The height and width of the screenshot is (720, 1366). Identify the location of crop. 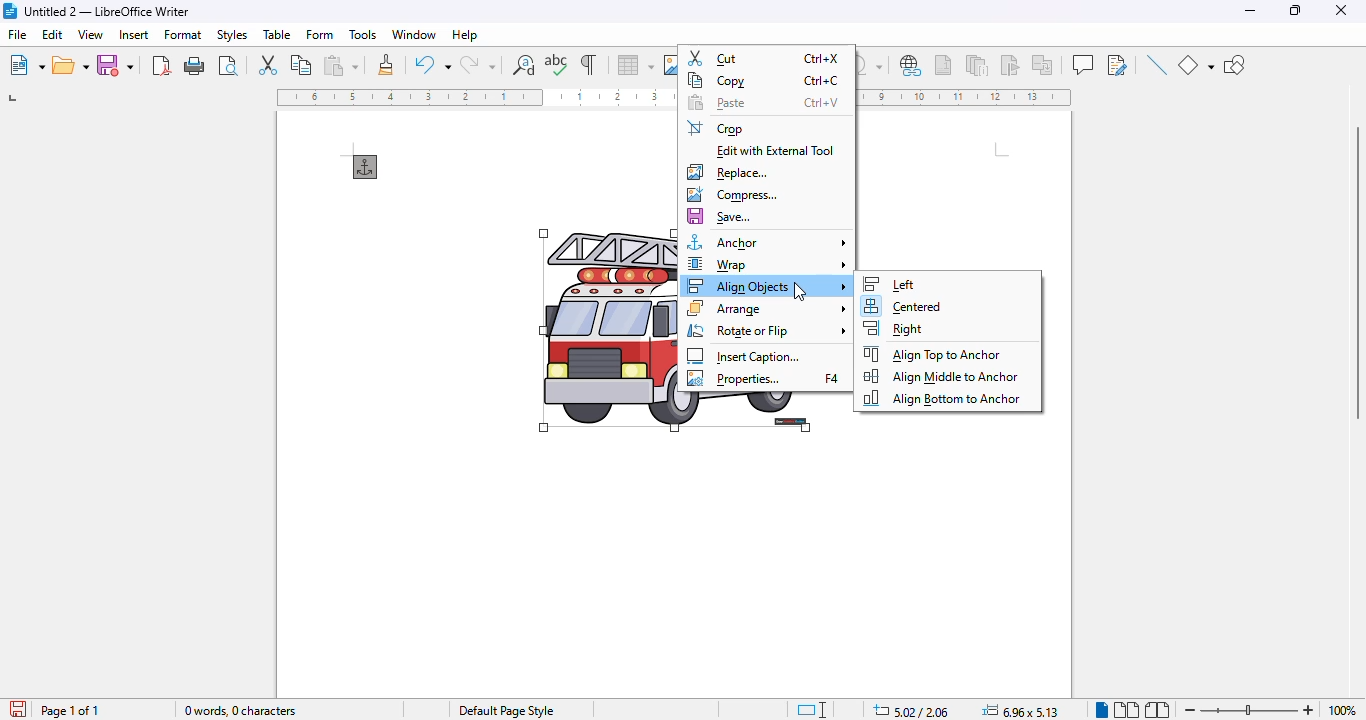
(716, 128).